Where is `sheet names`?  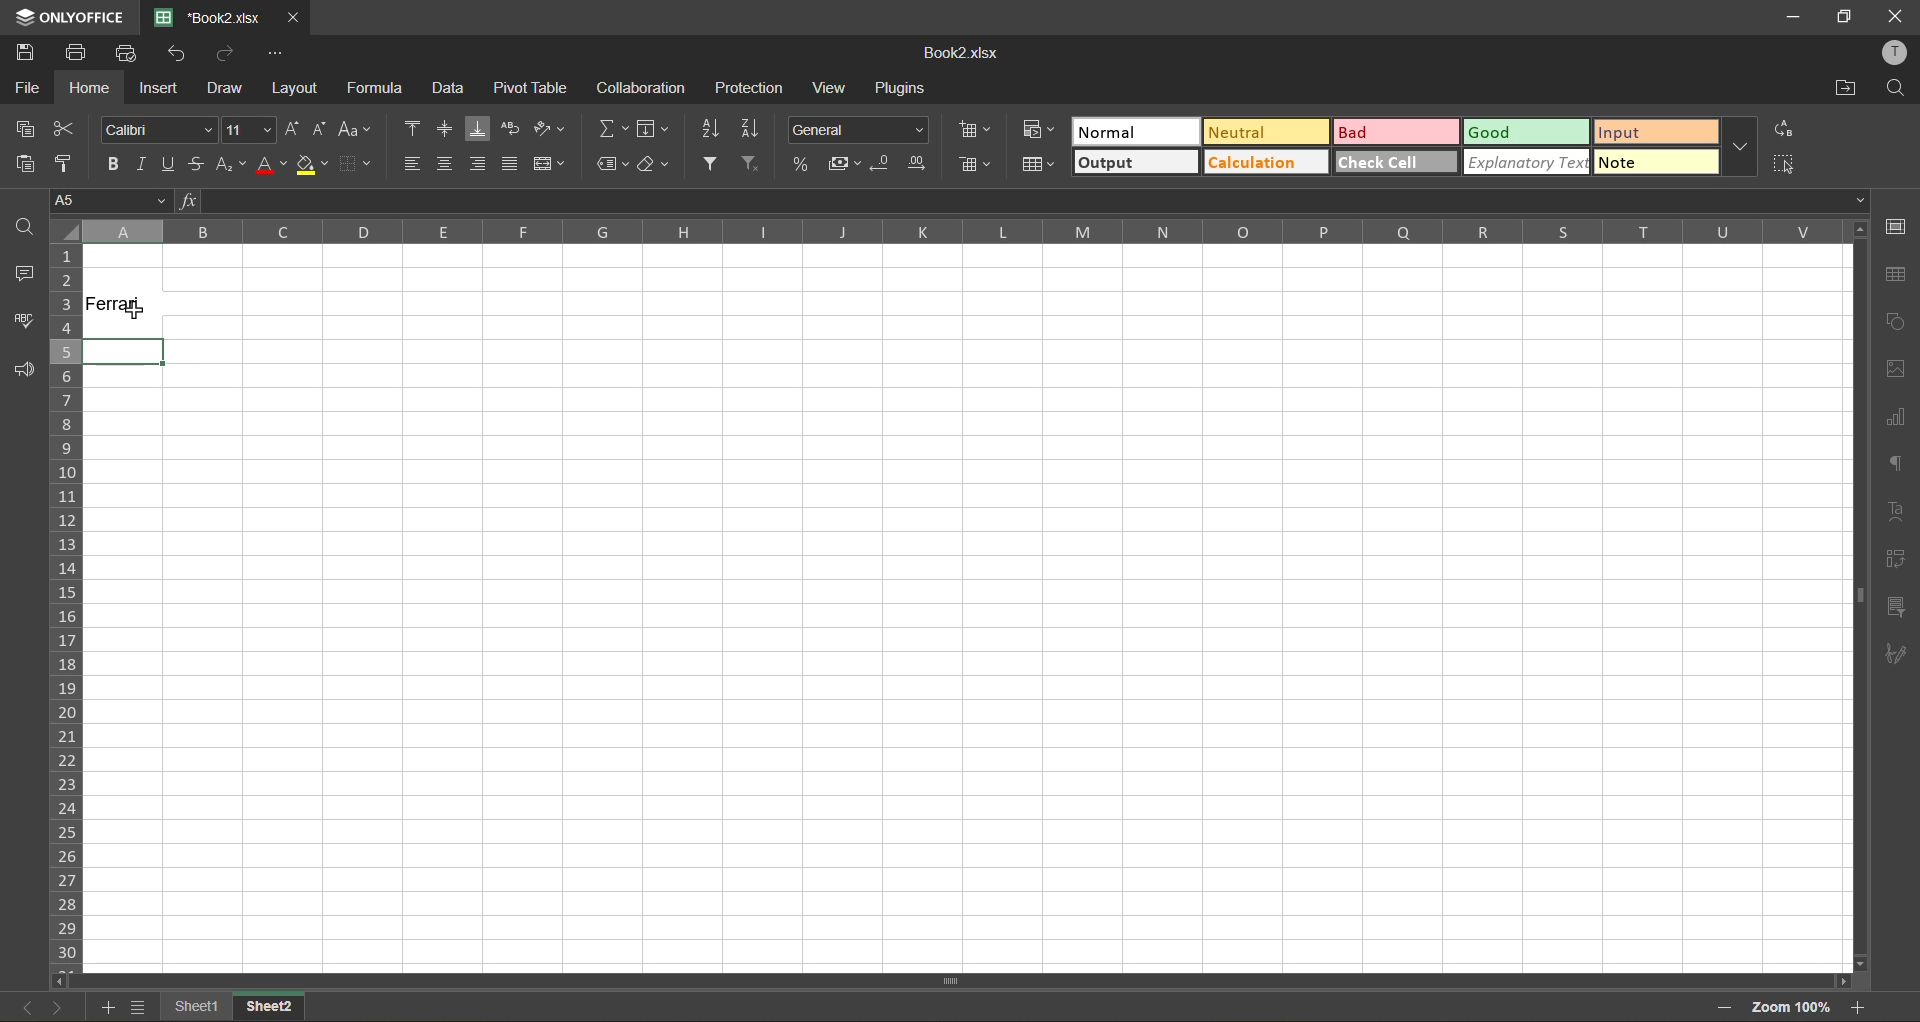
sheet names is located at coordinates (194, 1007).